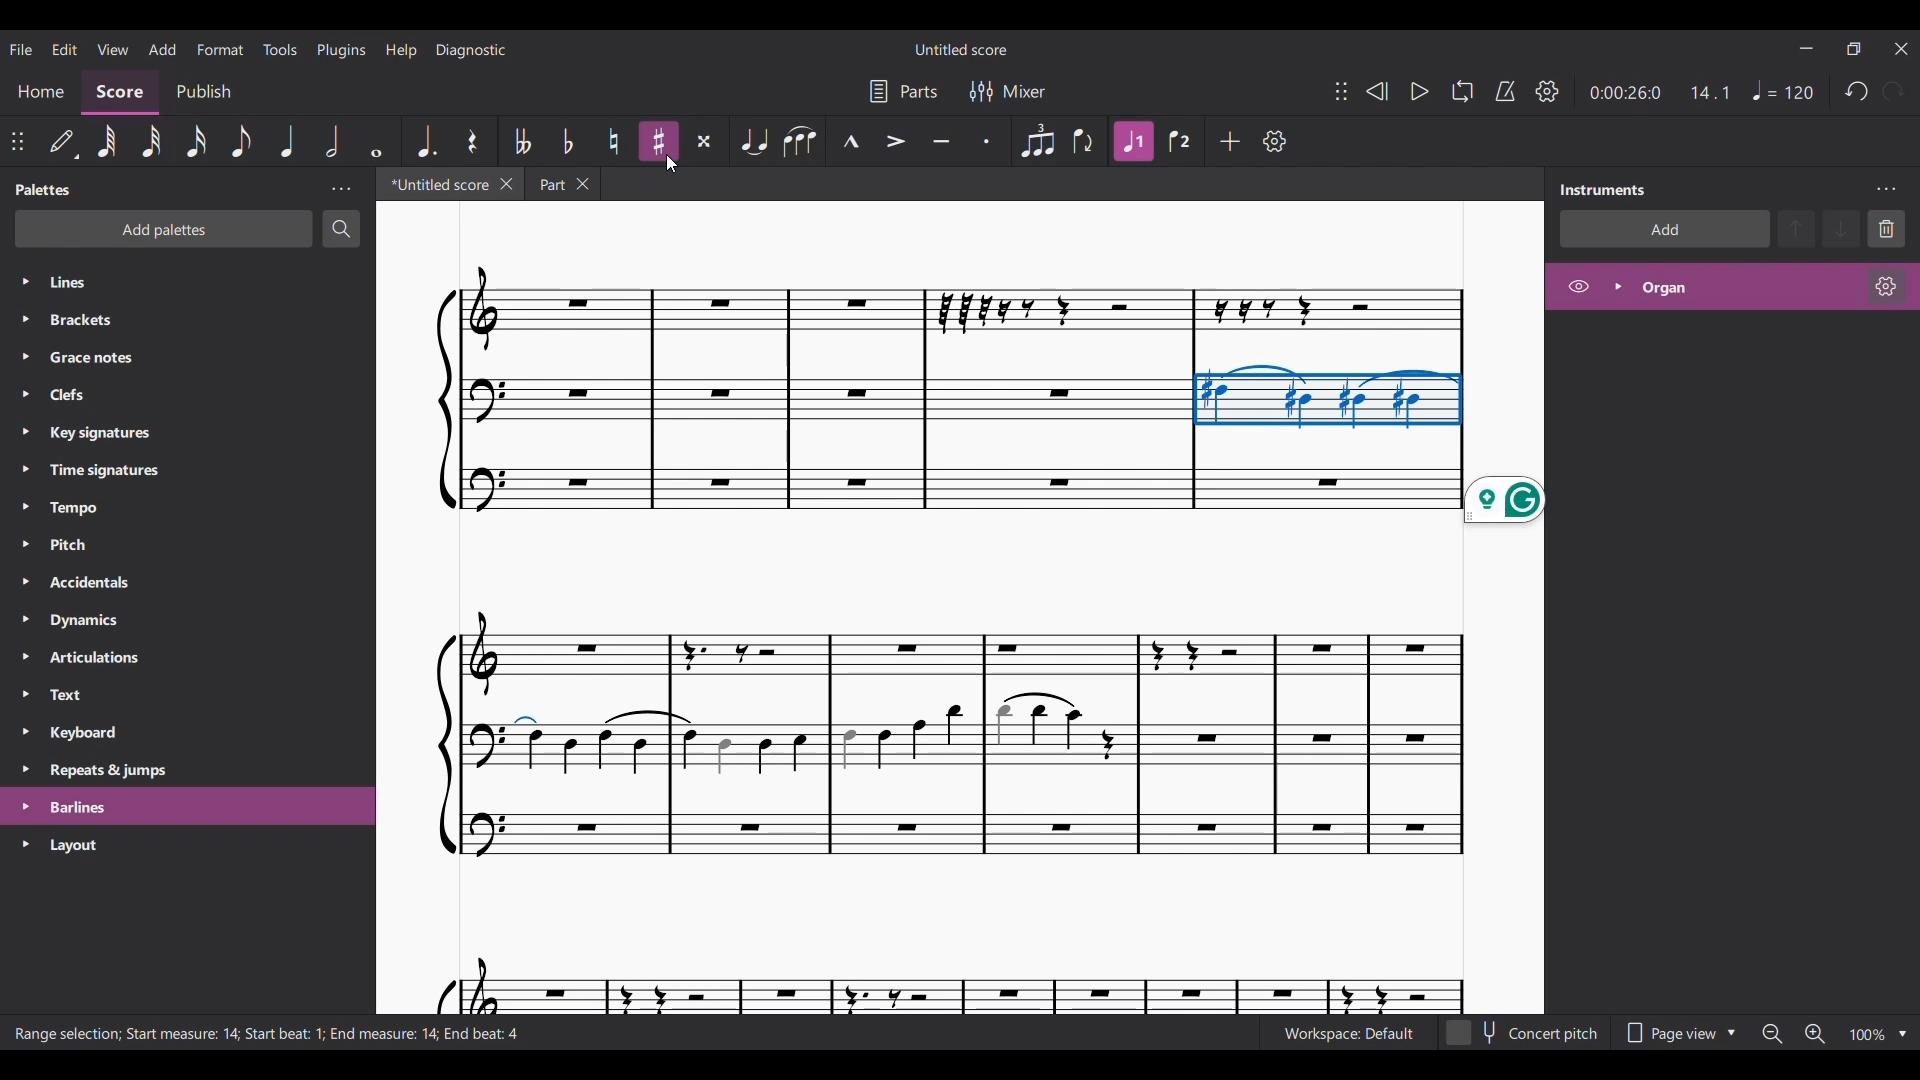  What do you see at coordinates (120, 92) in the screenshot?
I see `Score section, current selection highlighted` at bounding box center [120, 92].